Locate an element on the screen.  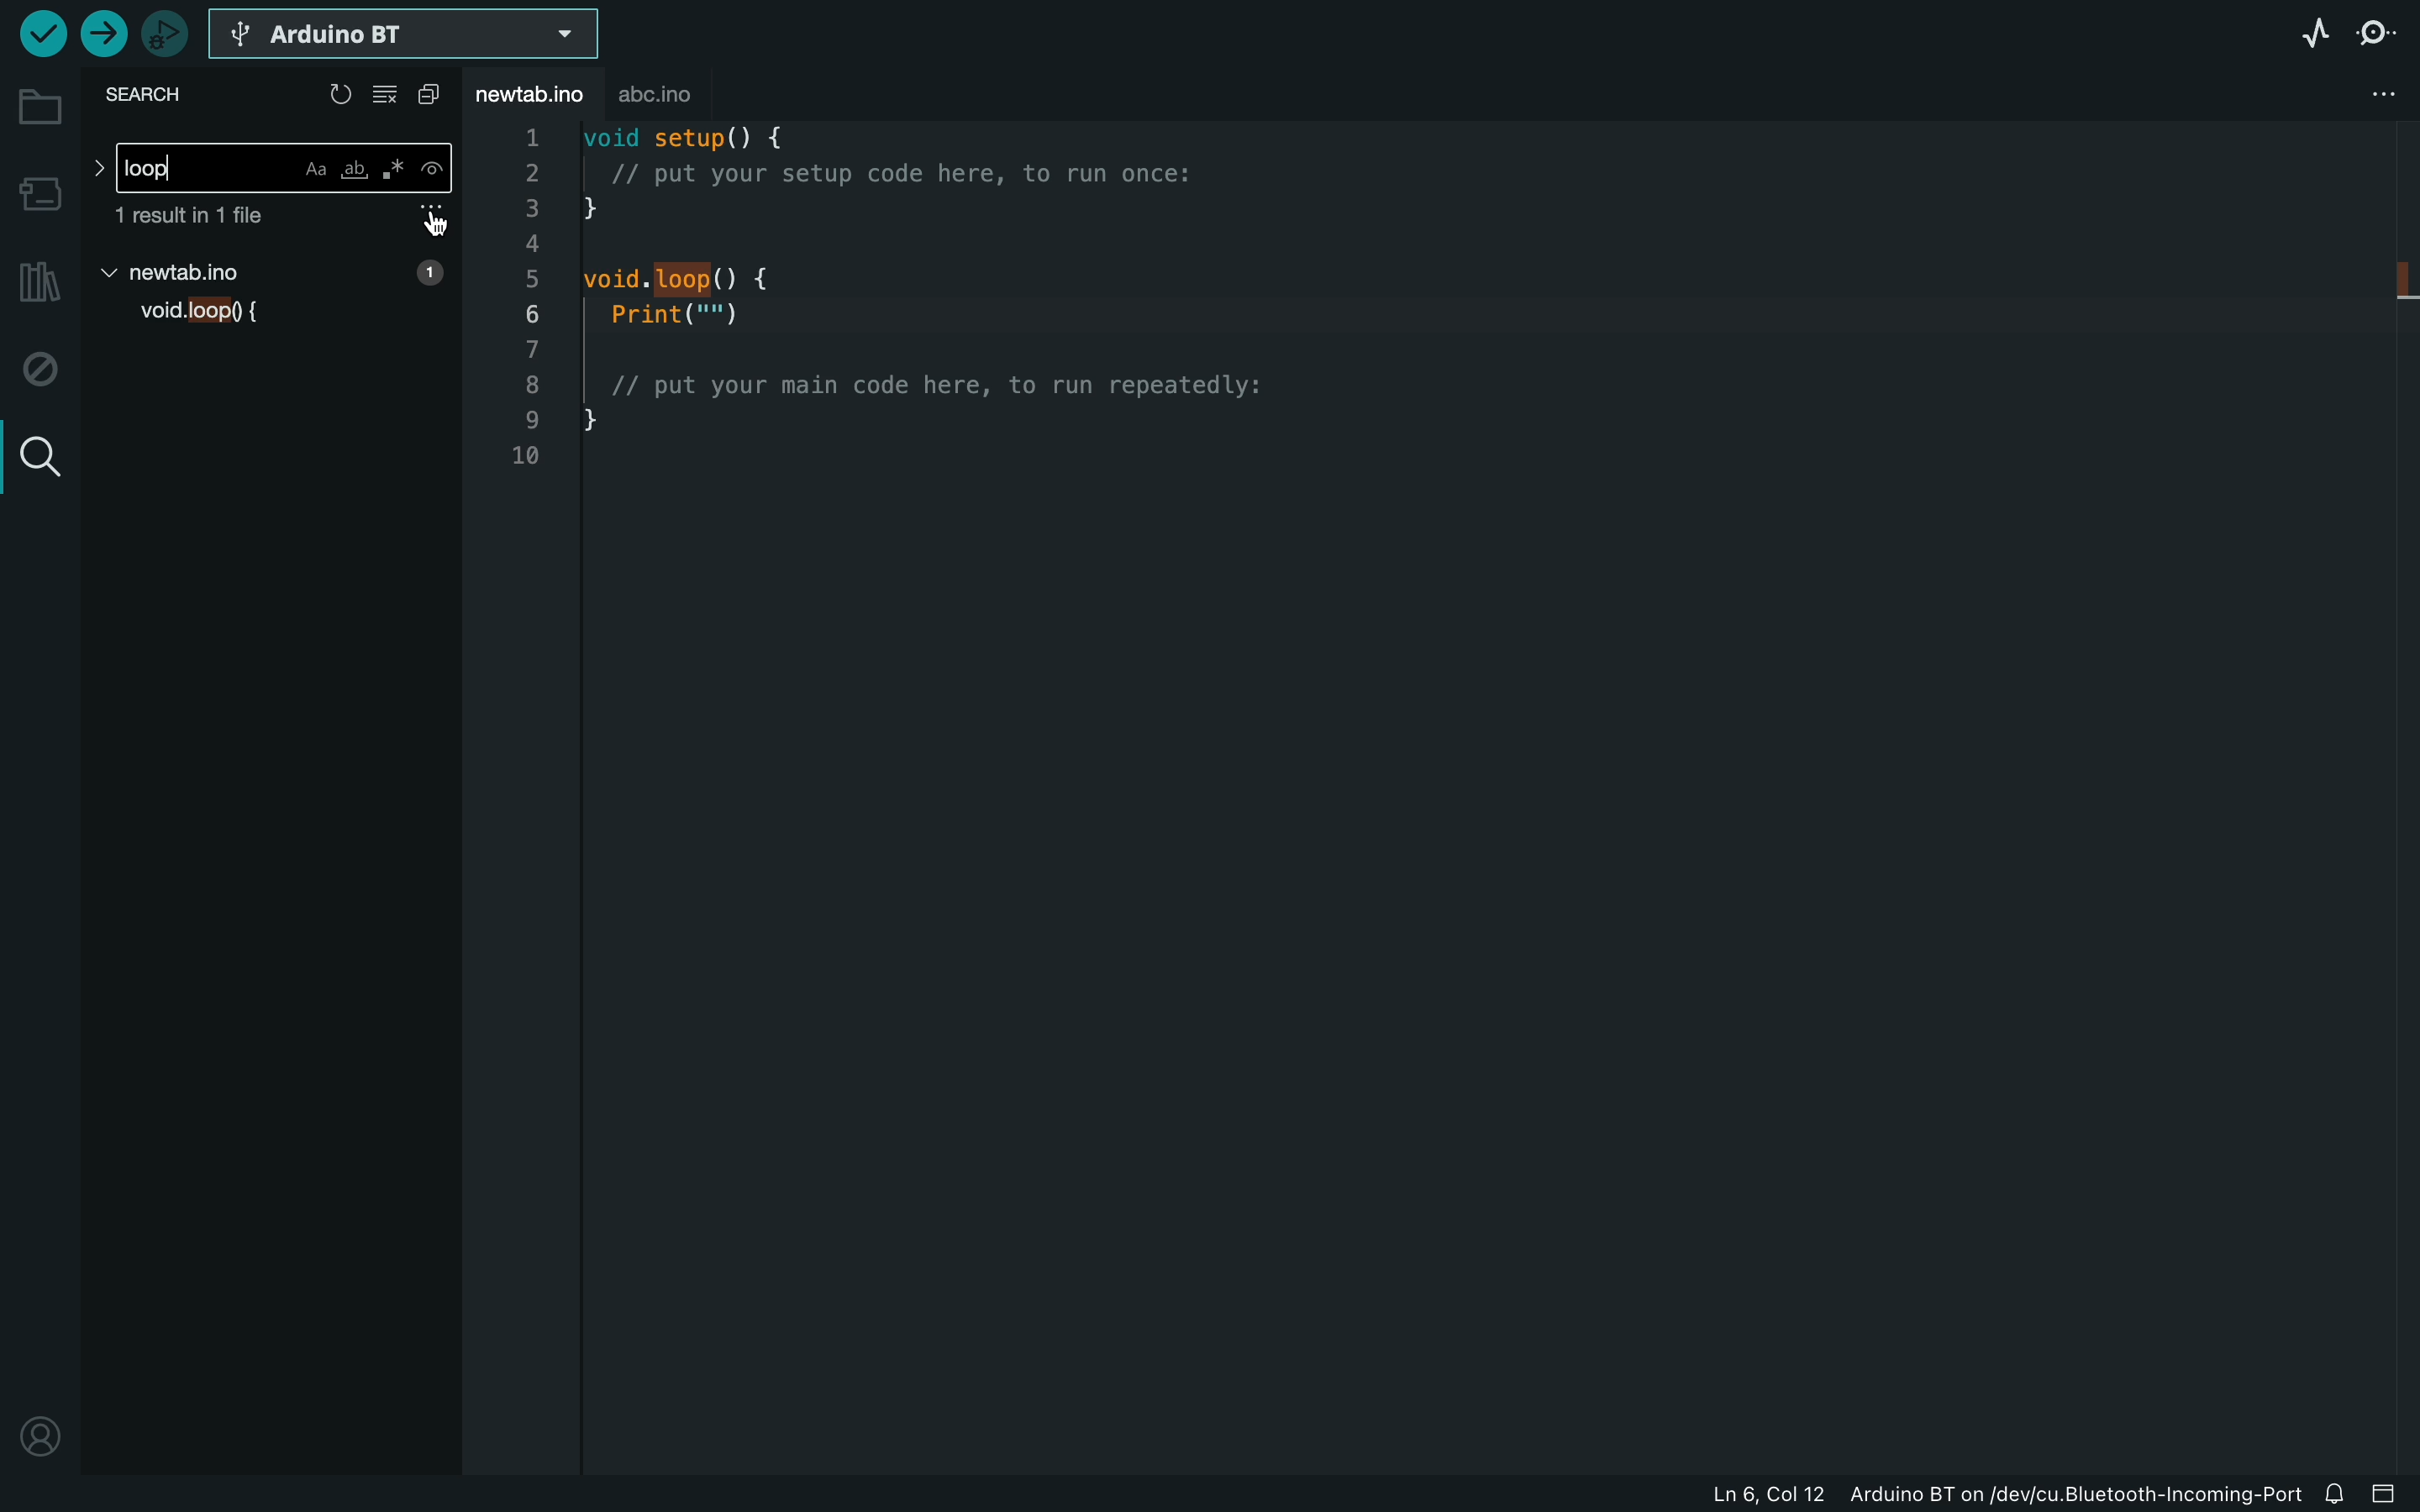
loop is located at coordinates (271, 167).